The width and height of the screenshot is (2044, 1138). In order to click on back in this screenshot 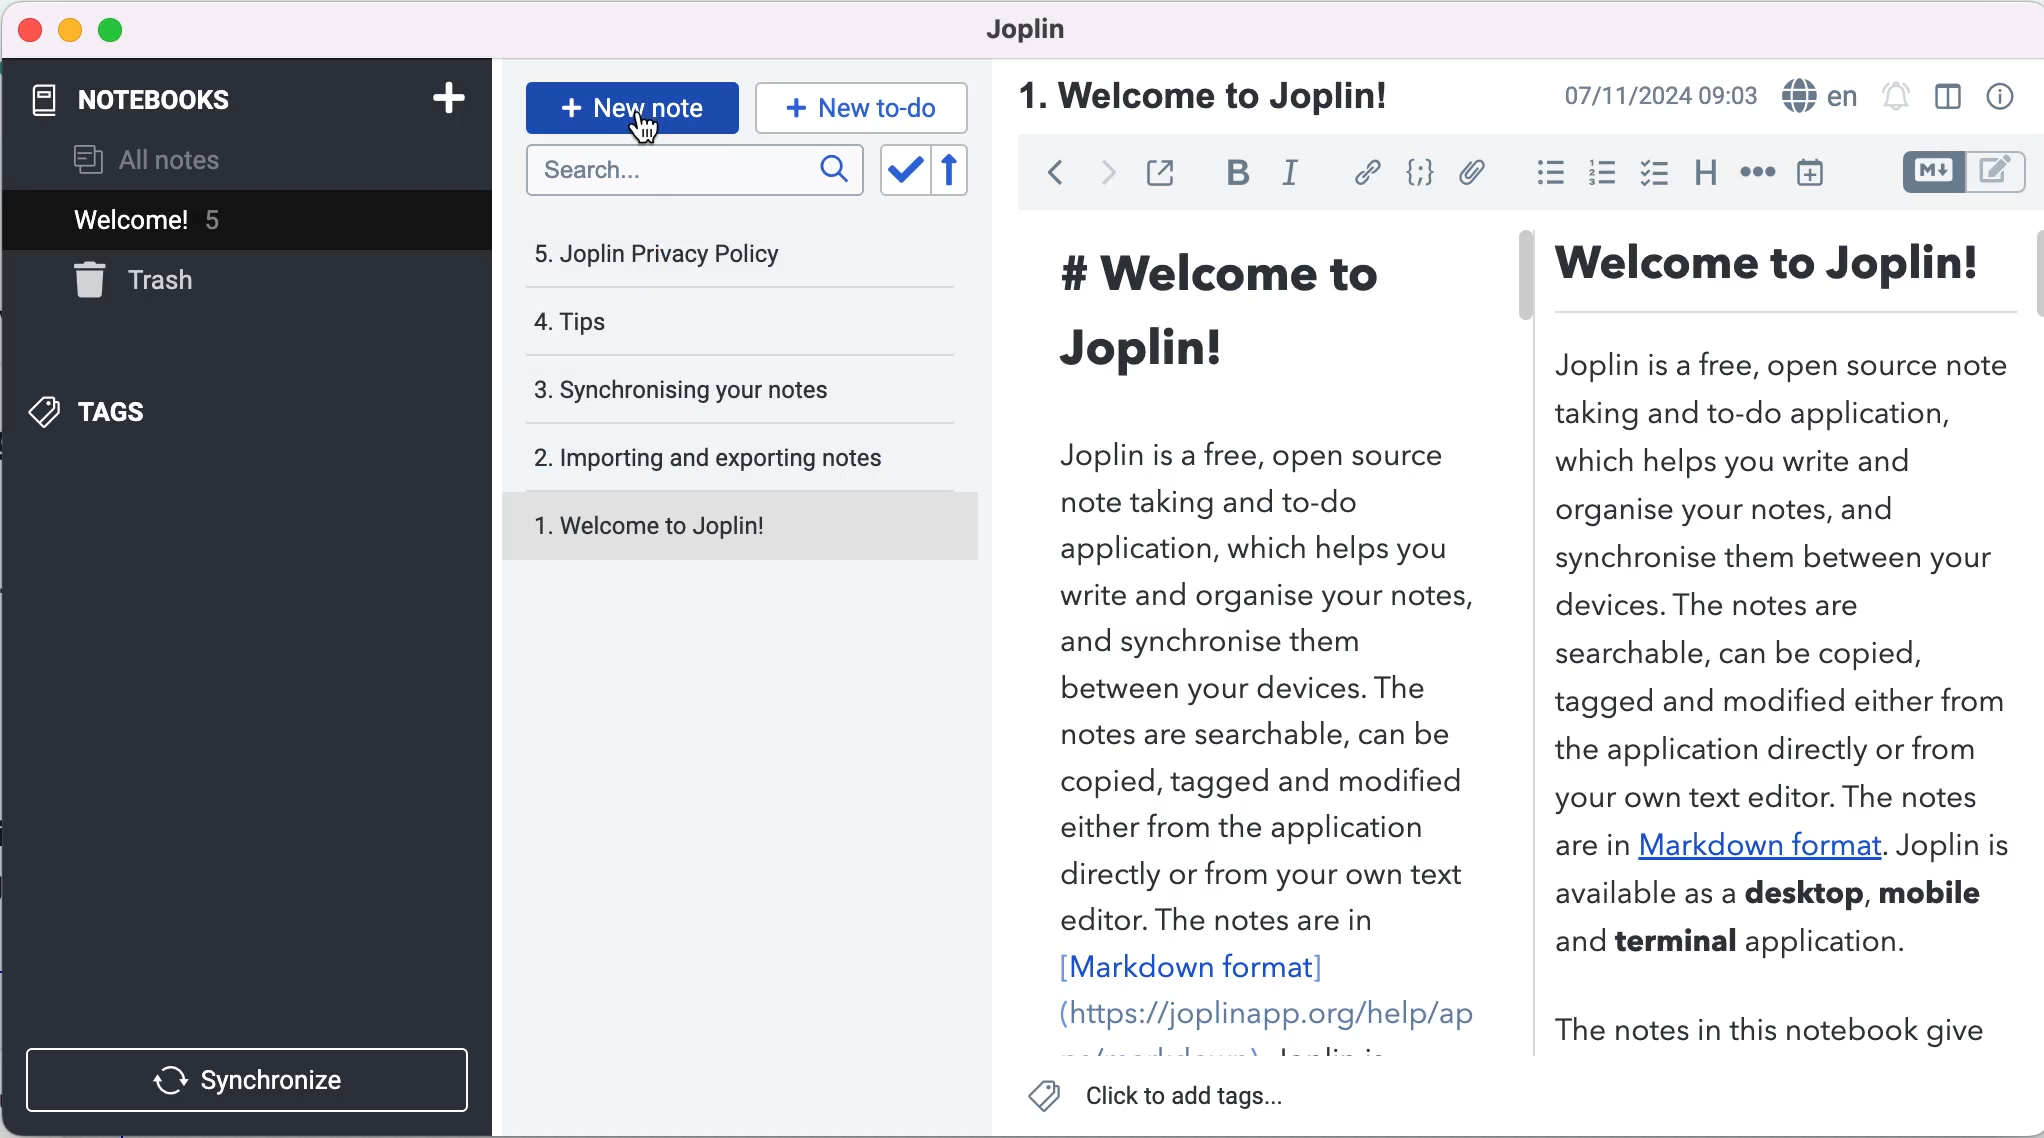, I will do `click(1049, 176)`.